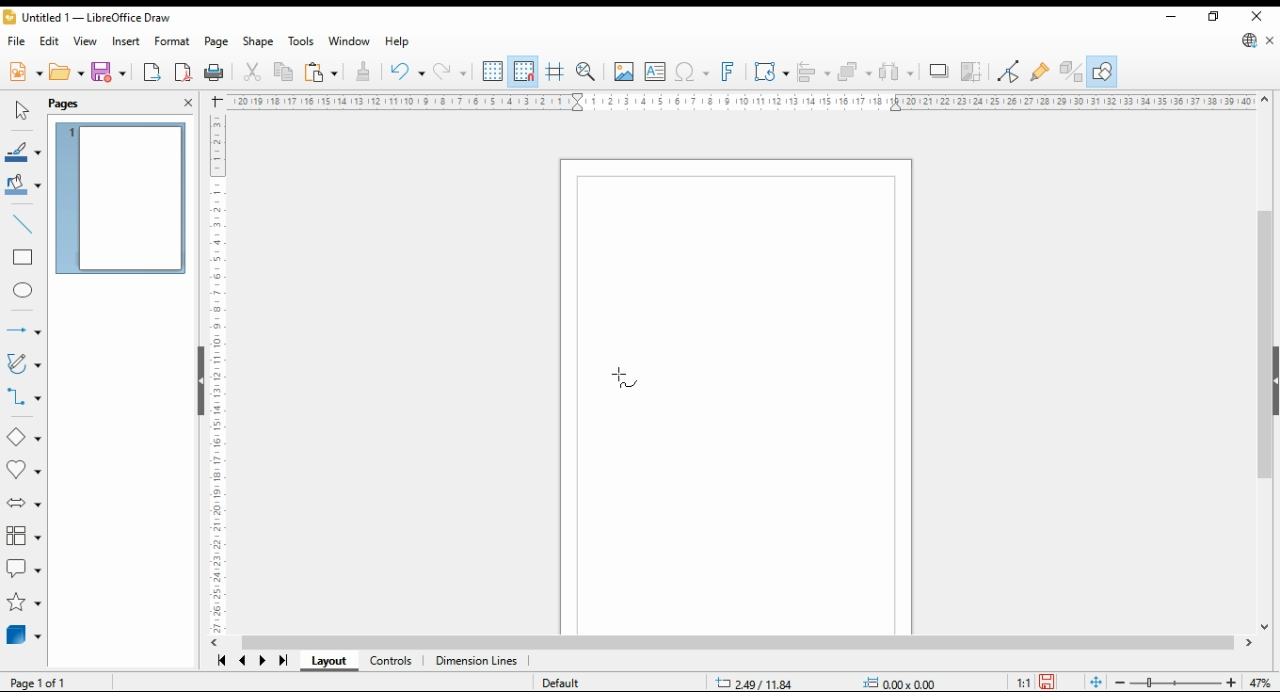 The image size is (1280, 692). What do you see at coordinates (190, 101) in the screenshot?
I see `close pane` at bounding box center [190, 101].